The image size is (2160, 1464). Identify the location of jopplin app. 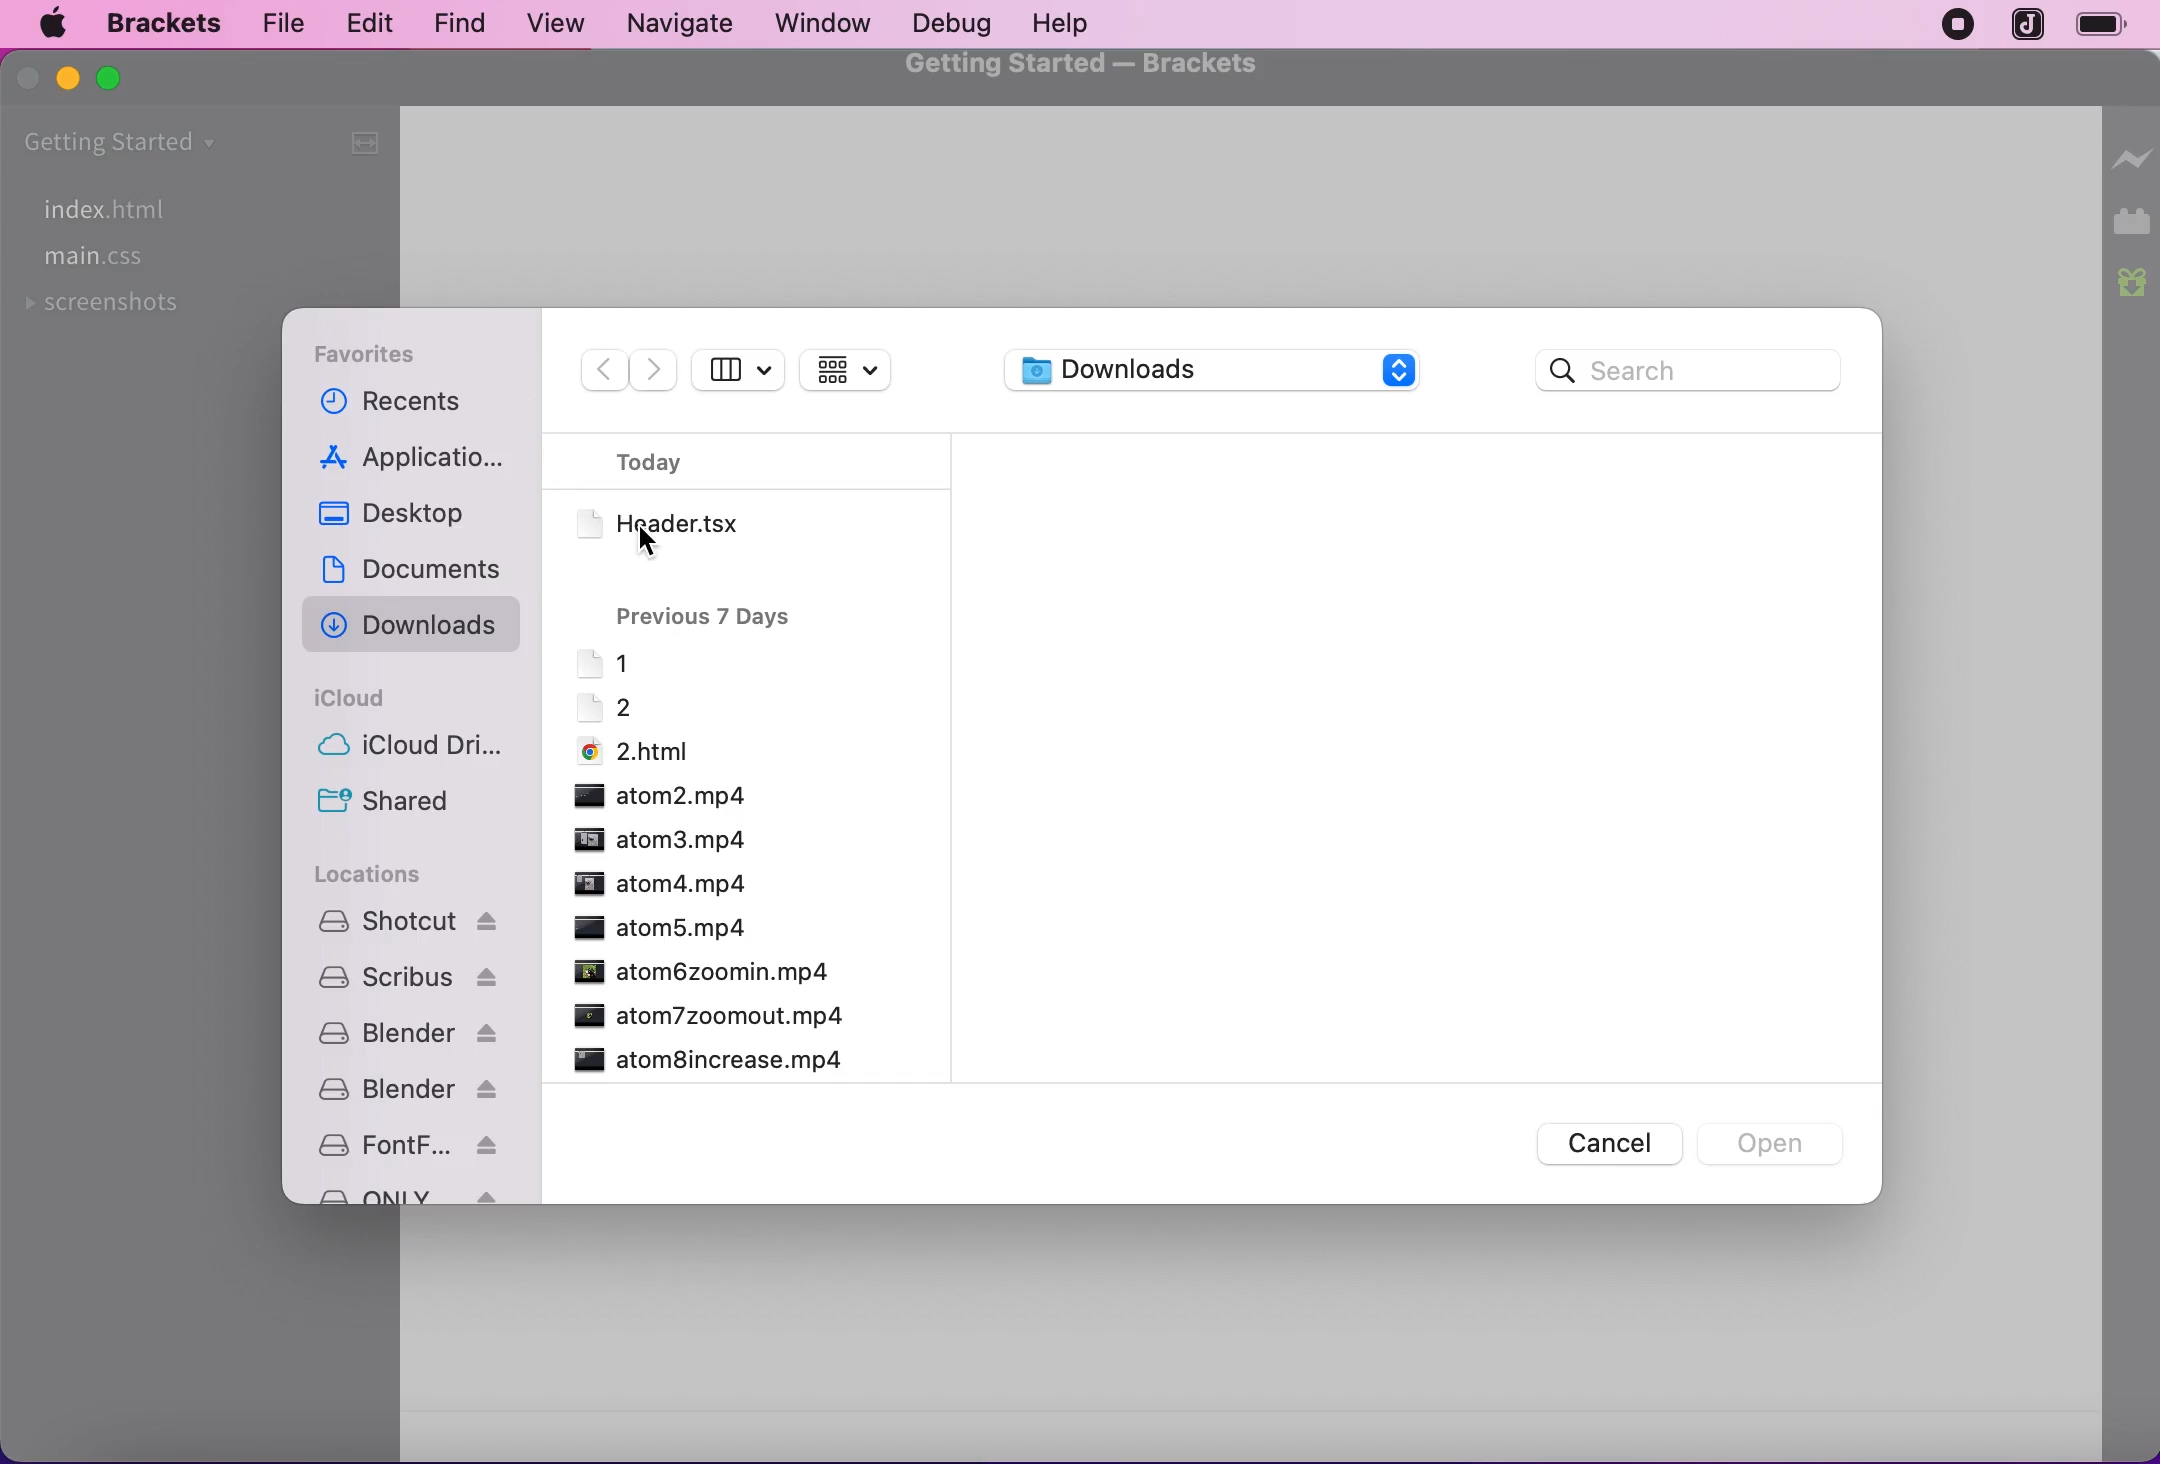
(2030, 26).